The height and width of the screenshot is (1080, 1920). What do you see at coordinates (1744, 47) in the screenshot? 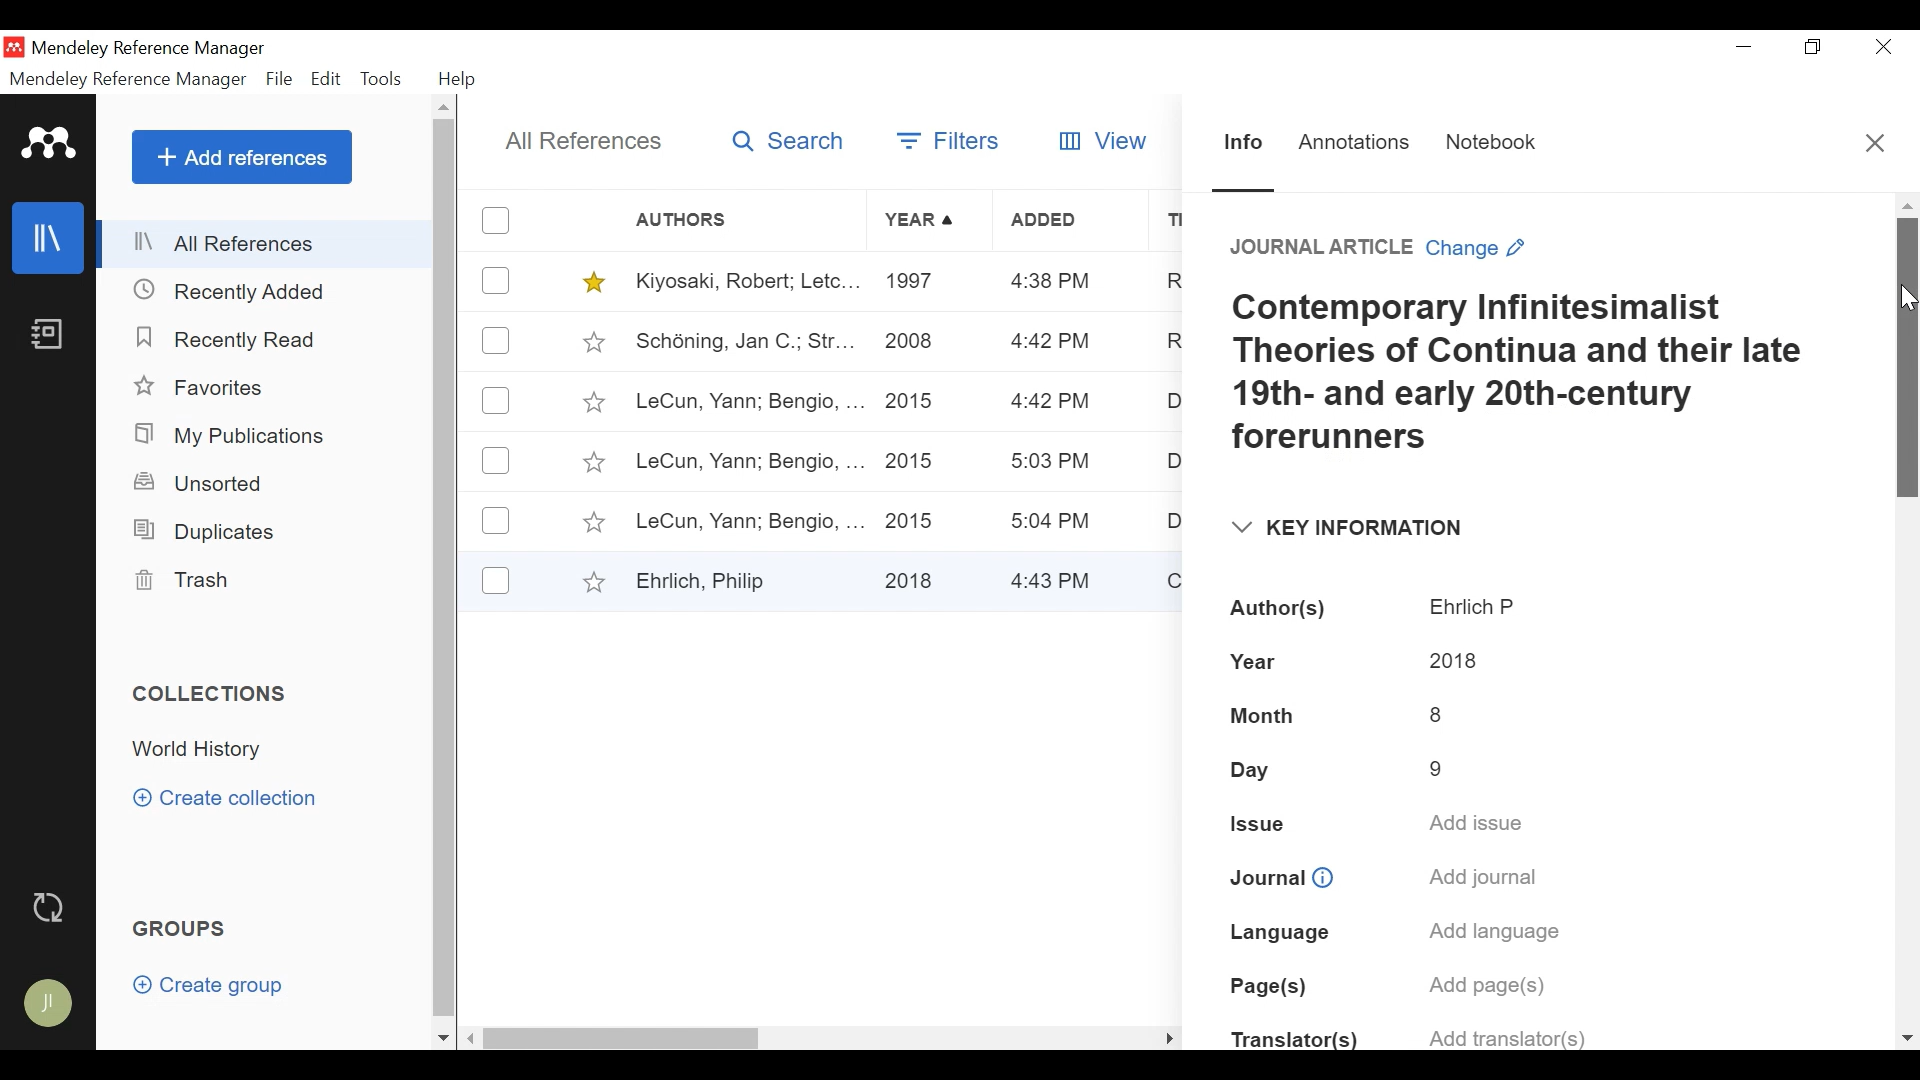
I see `minimize` at bounding box center [1744, 47].